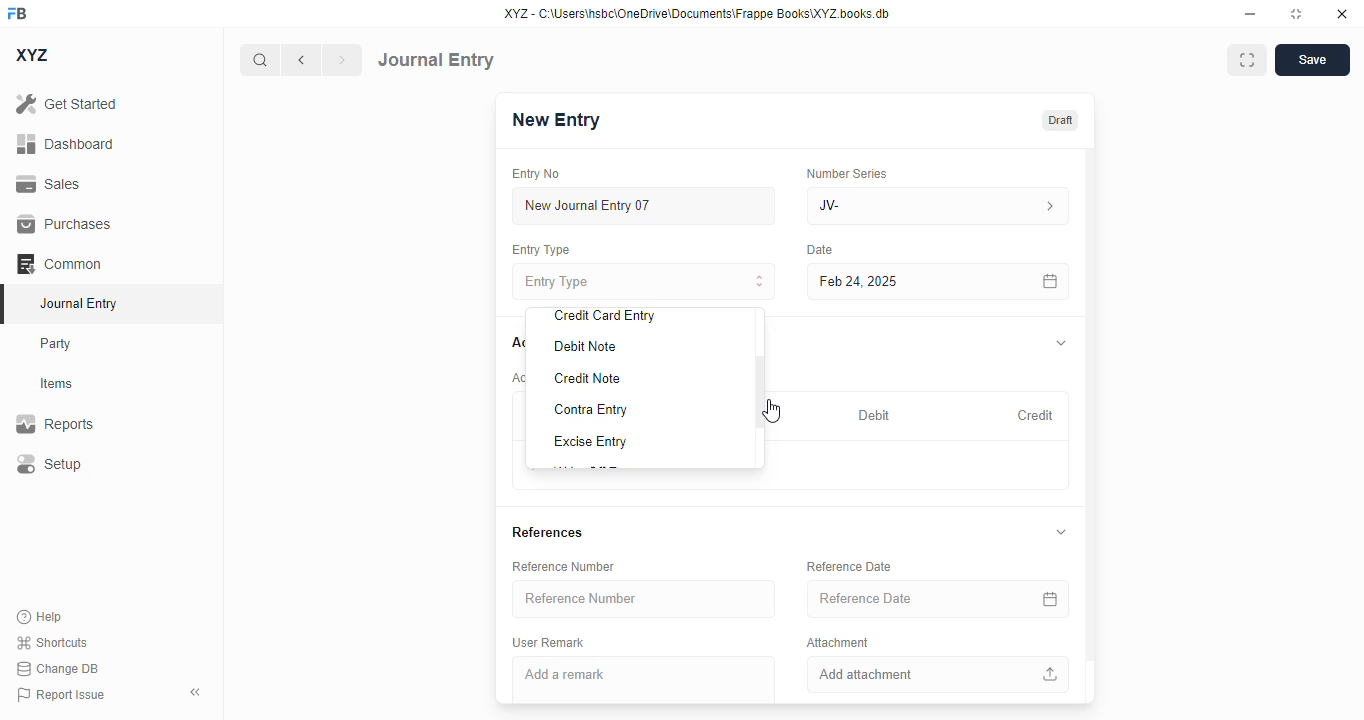 This screenshot has width=1364, height=720. What do you see at coordinates (57, 668) in the screenshot?
I see `change DB` at bounding box center [57, 668].